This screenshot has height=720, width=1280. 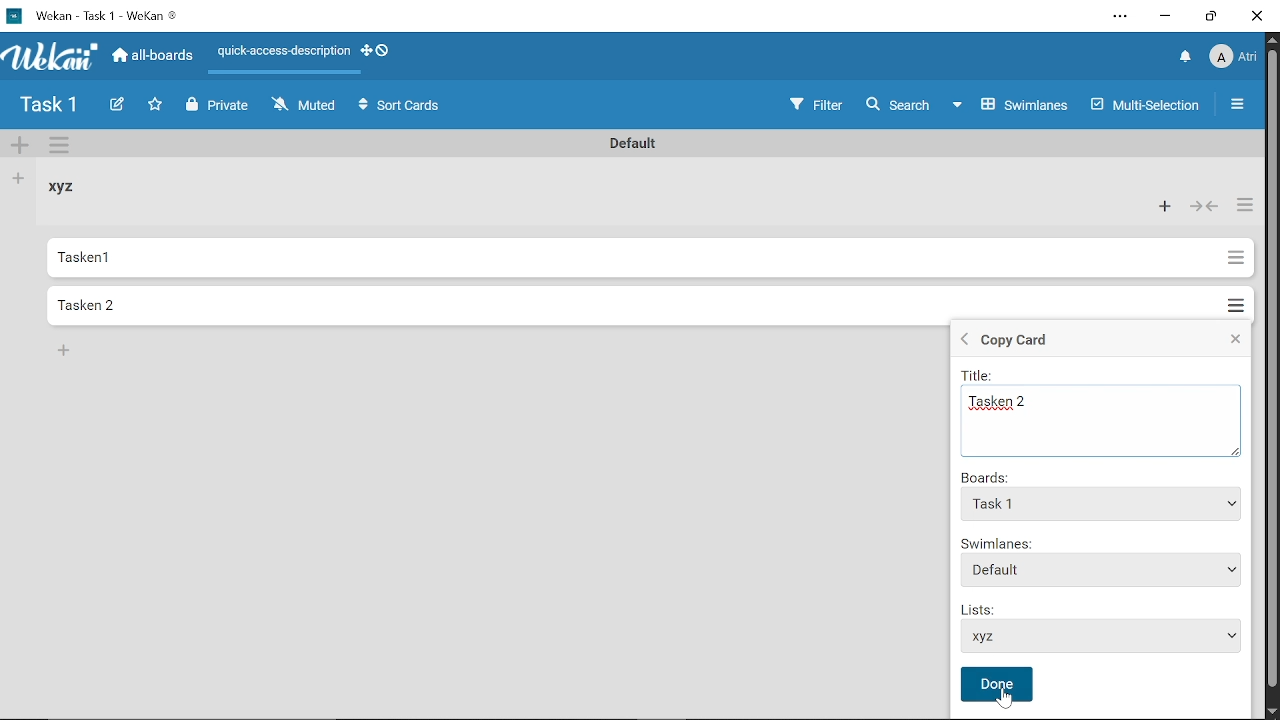 I want to click on Add swimlane, so click(x=20, y=147).